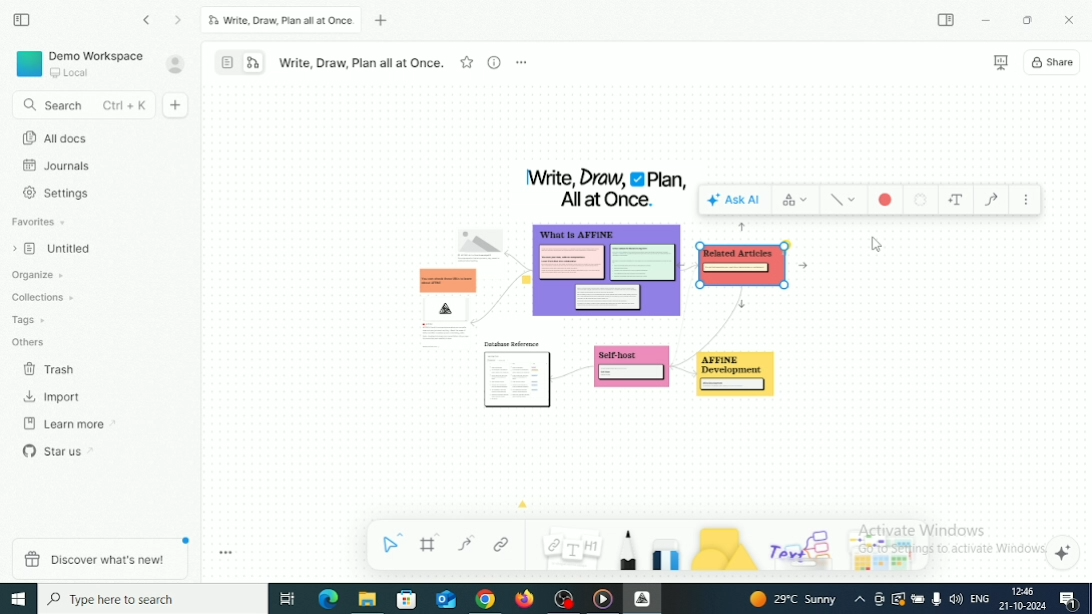 The image size is (1092, 614). What do you see at coordinates (803, 546) in the screenshot?
I see `Others` at bounding box center [803, 546].